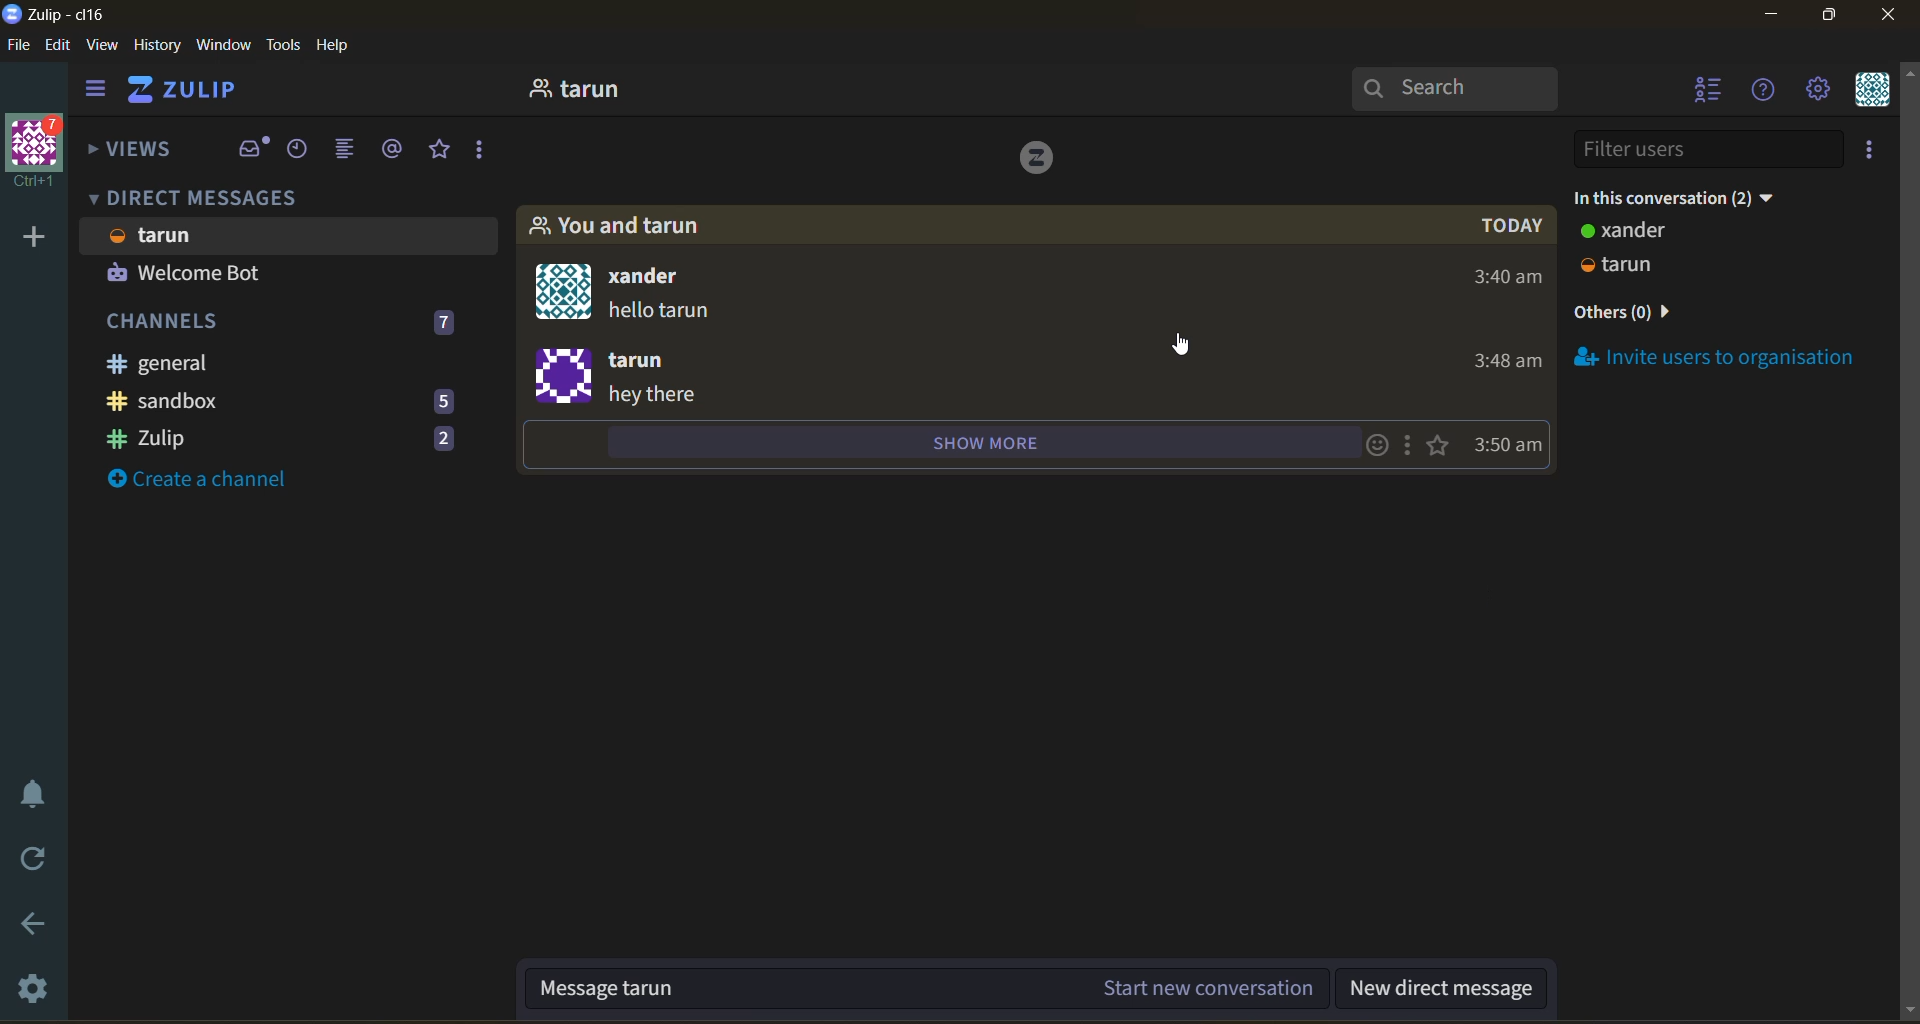 Image resolution: width=1920 pixels, height=1024 pixels. I want to click on views, so click(133, 151).